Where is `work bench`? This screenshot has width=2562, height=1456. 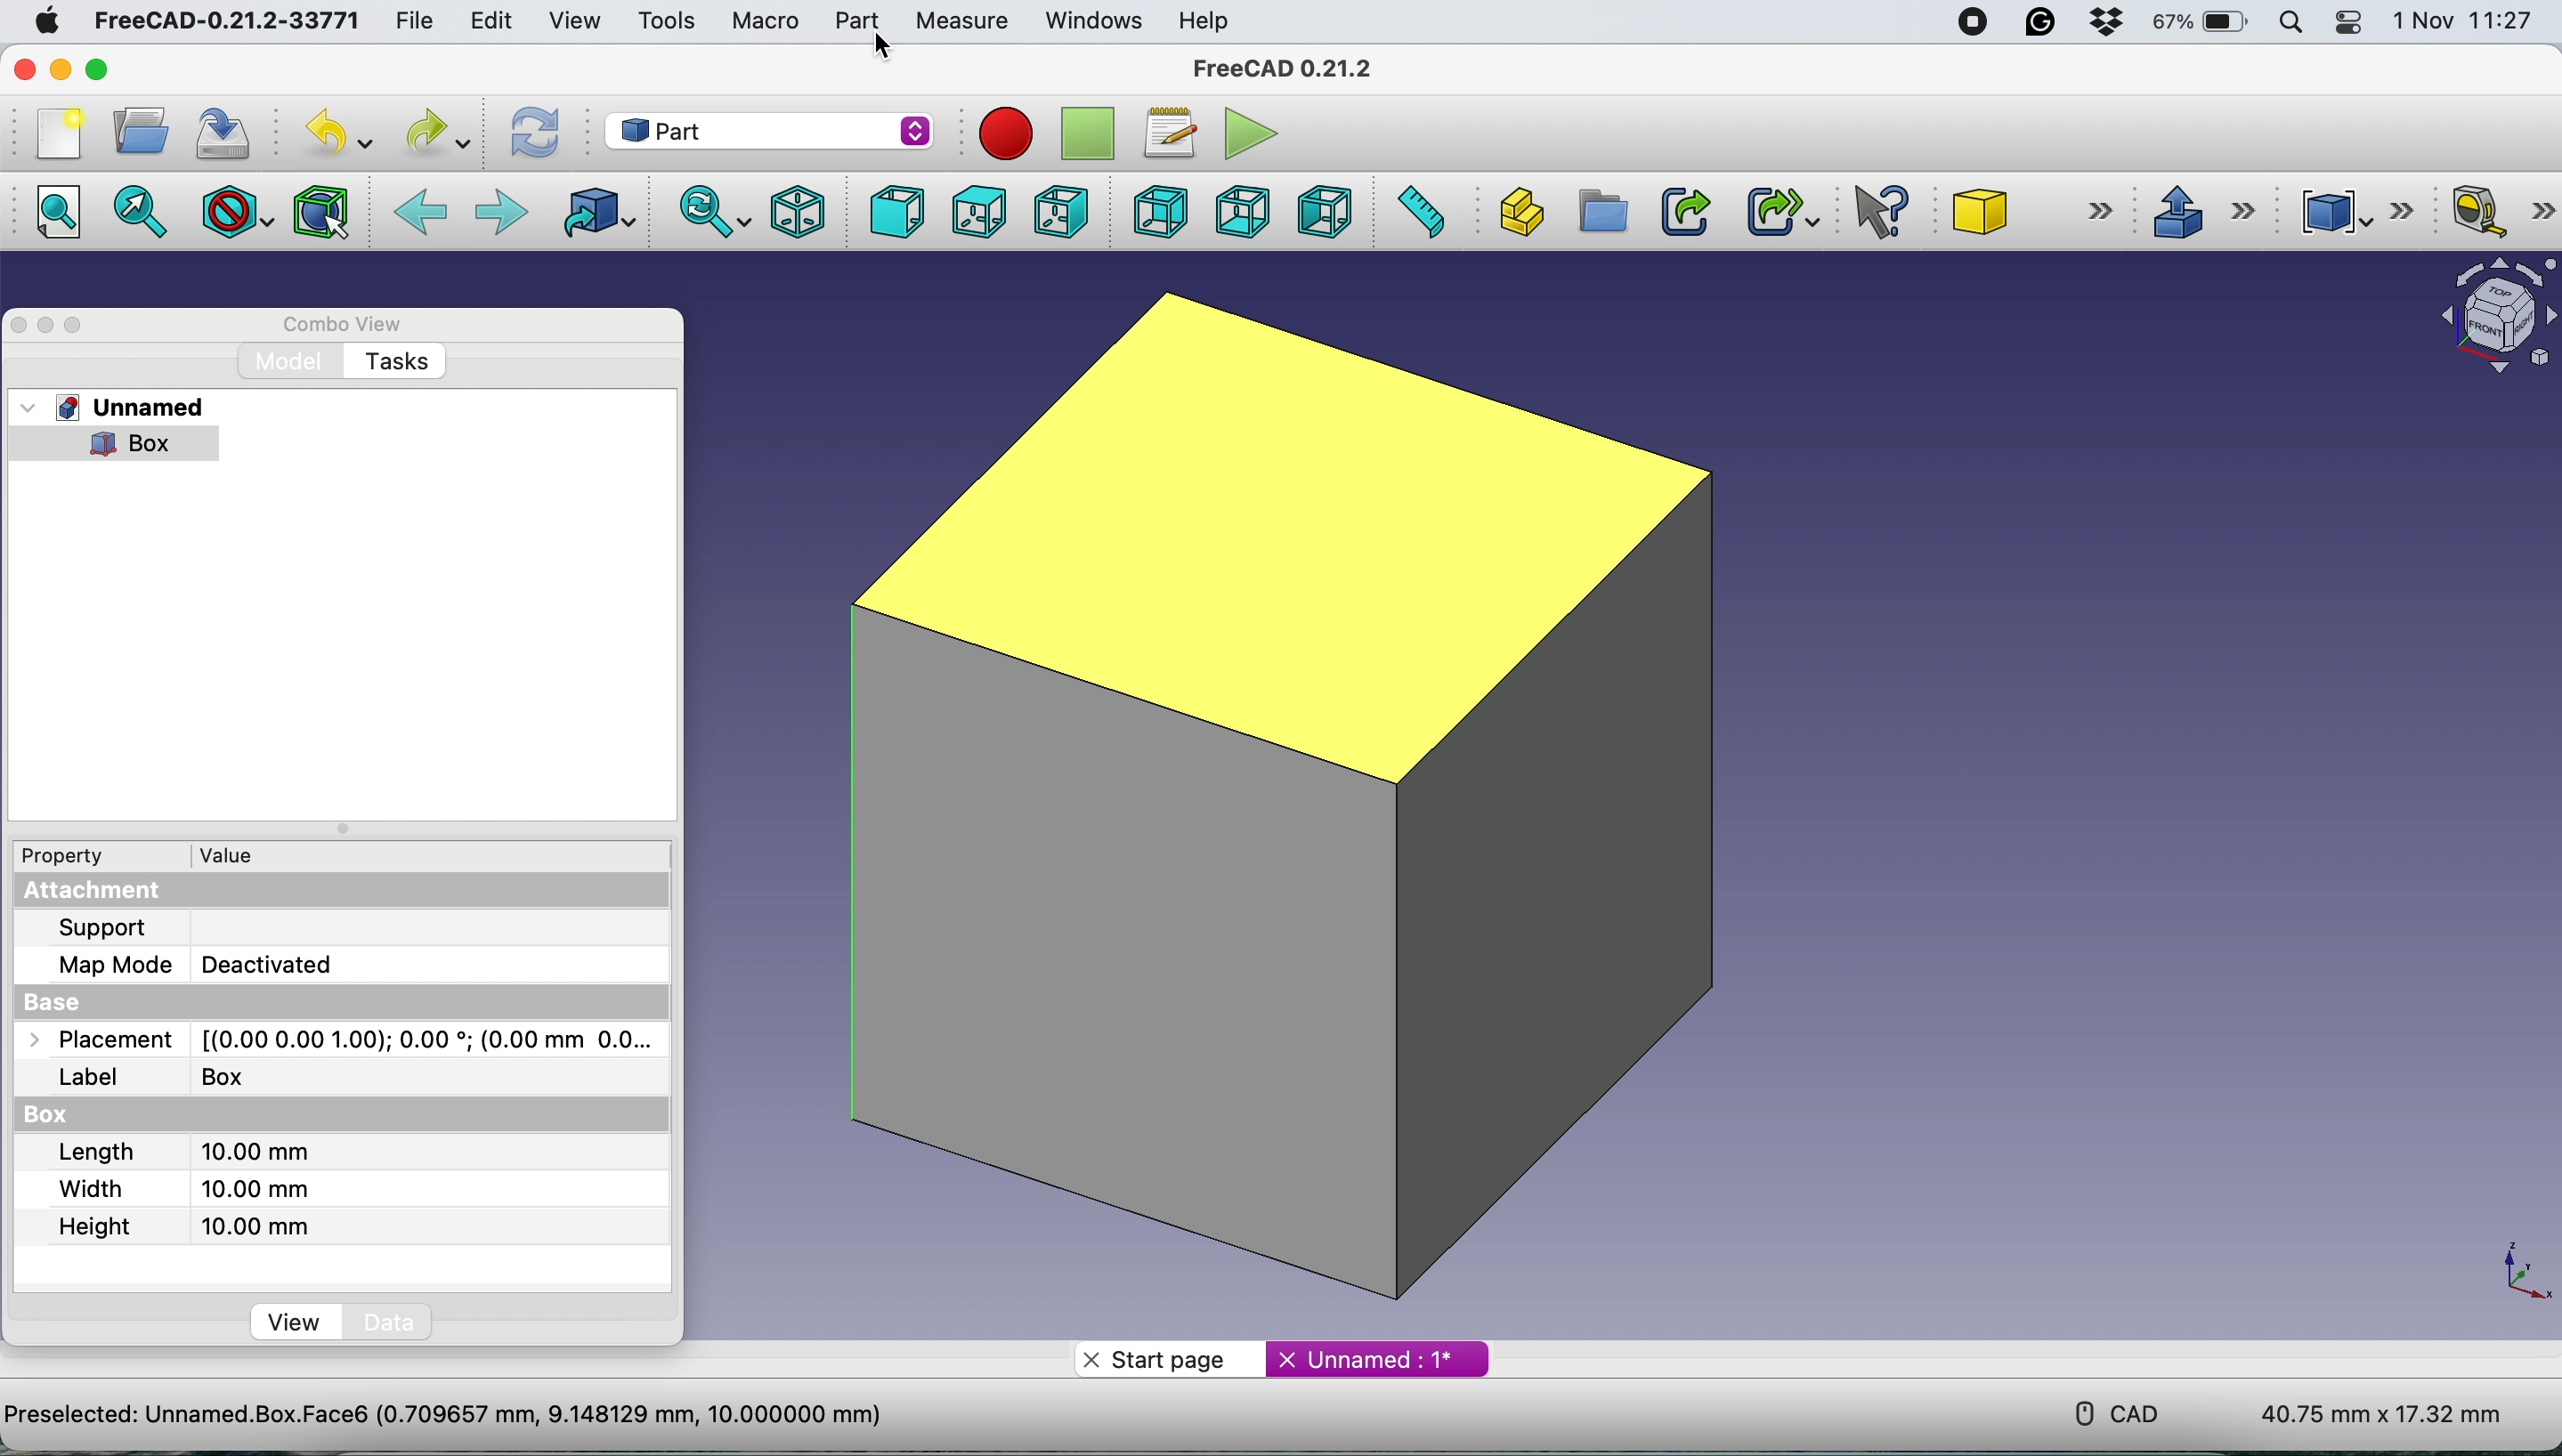
work bench is located at coordinates (769, 129).